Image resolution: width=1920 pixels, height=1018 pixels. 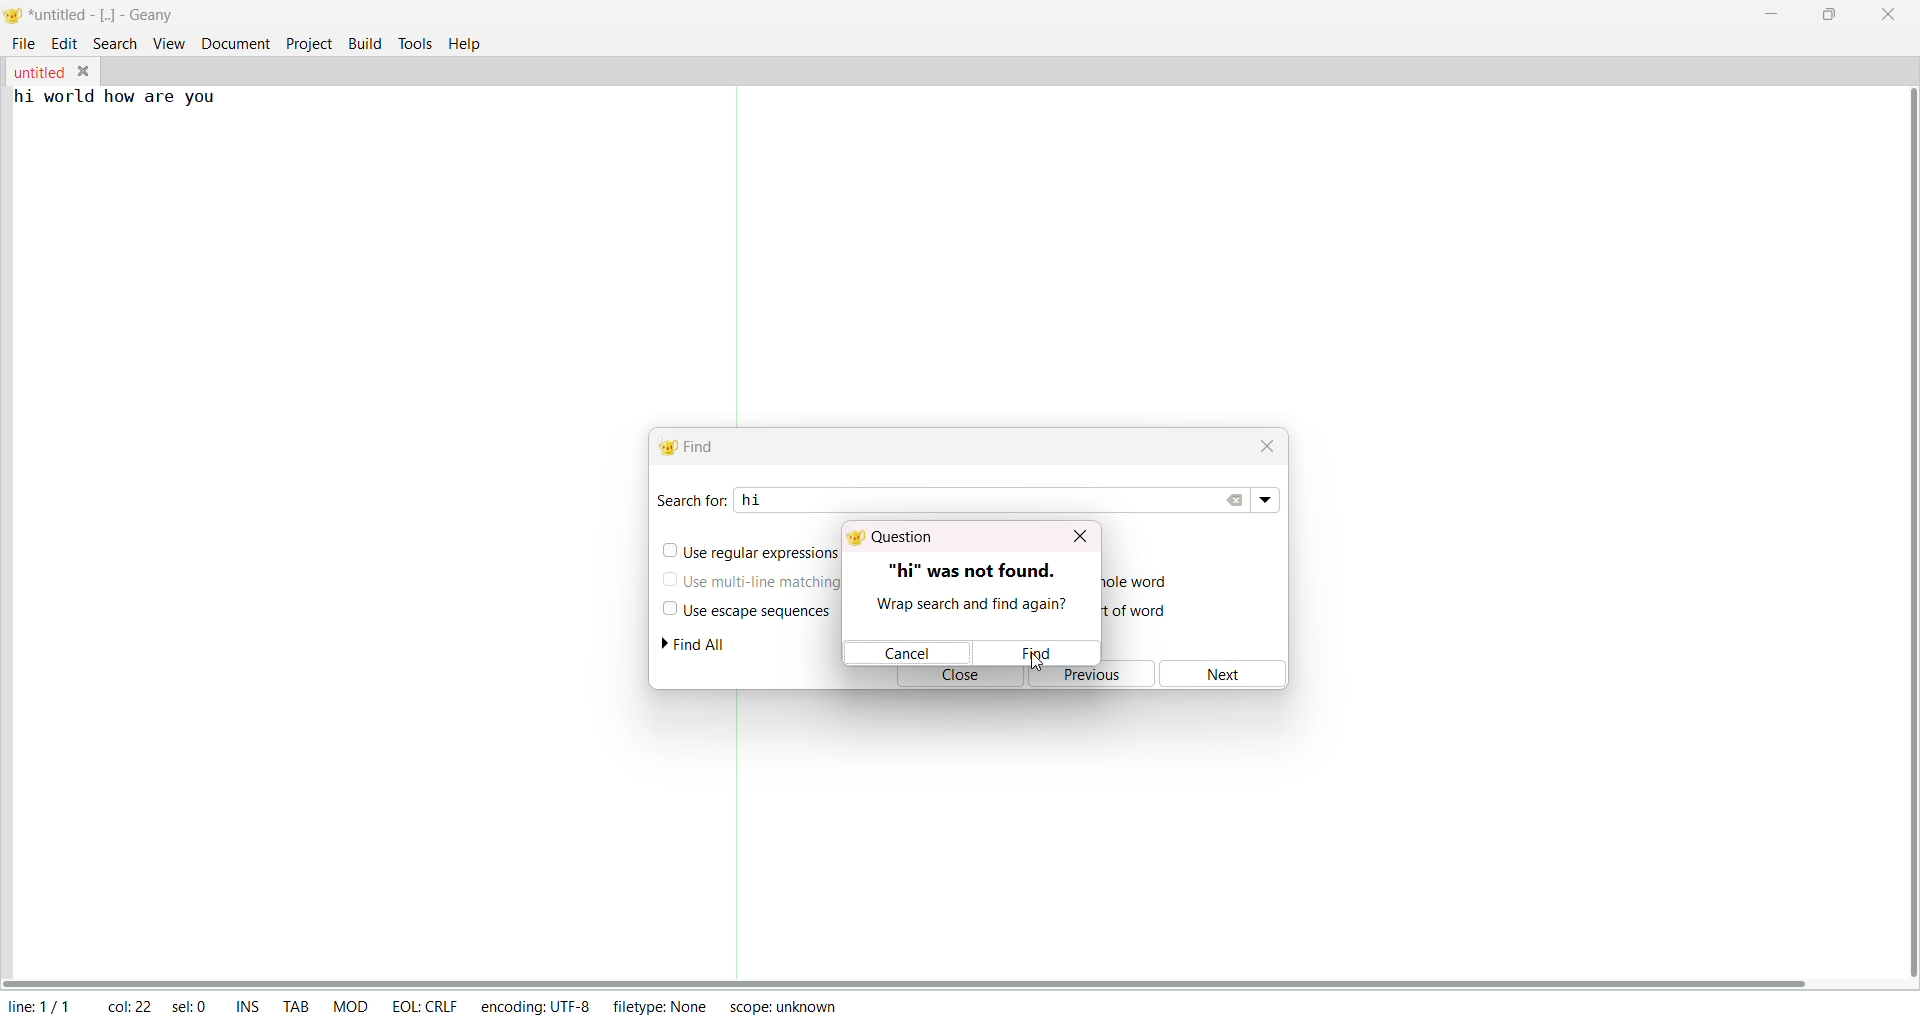 I want to click on cursor, so click(x=1042, y=671).